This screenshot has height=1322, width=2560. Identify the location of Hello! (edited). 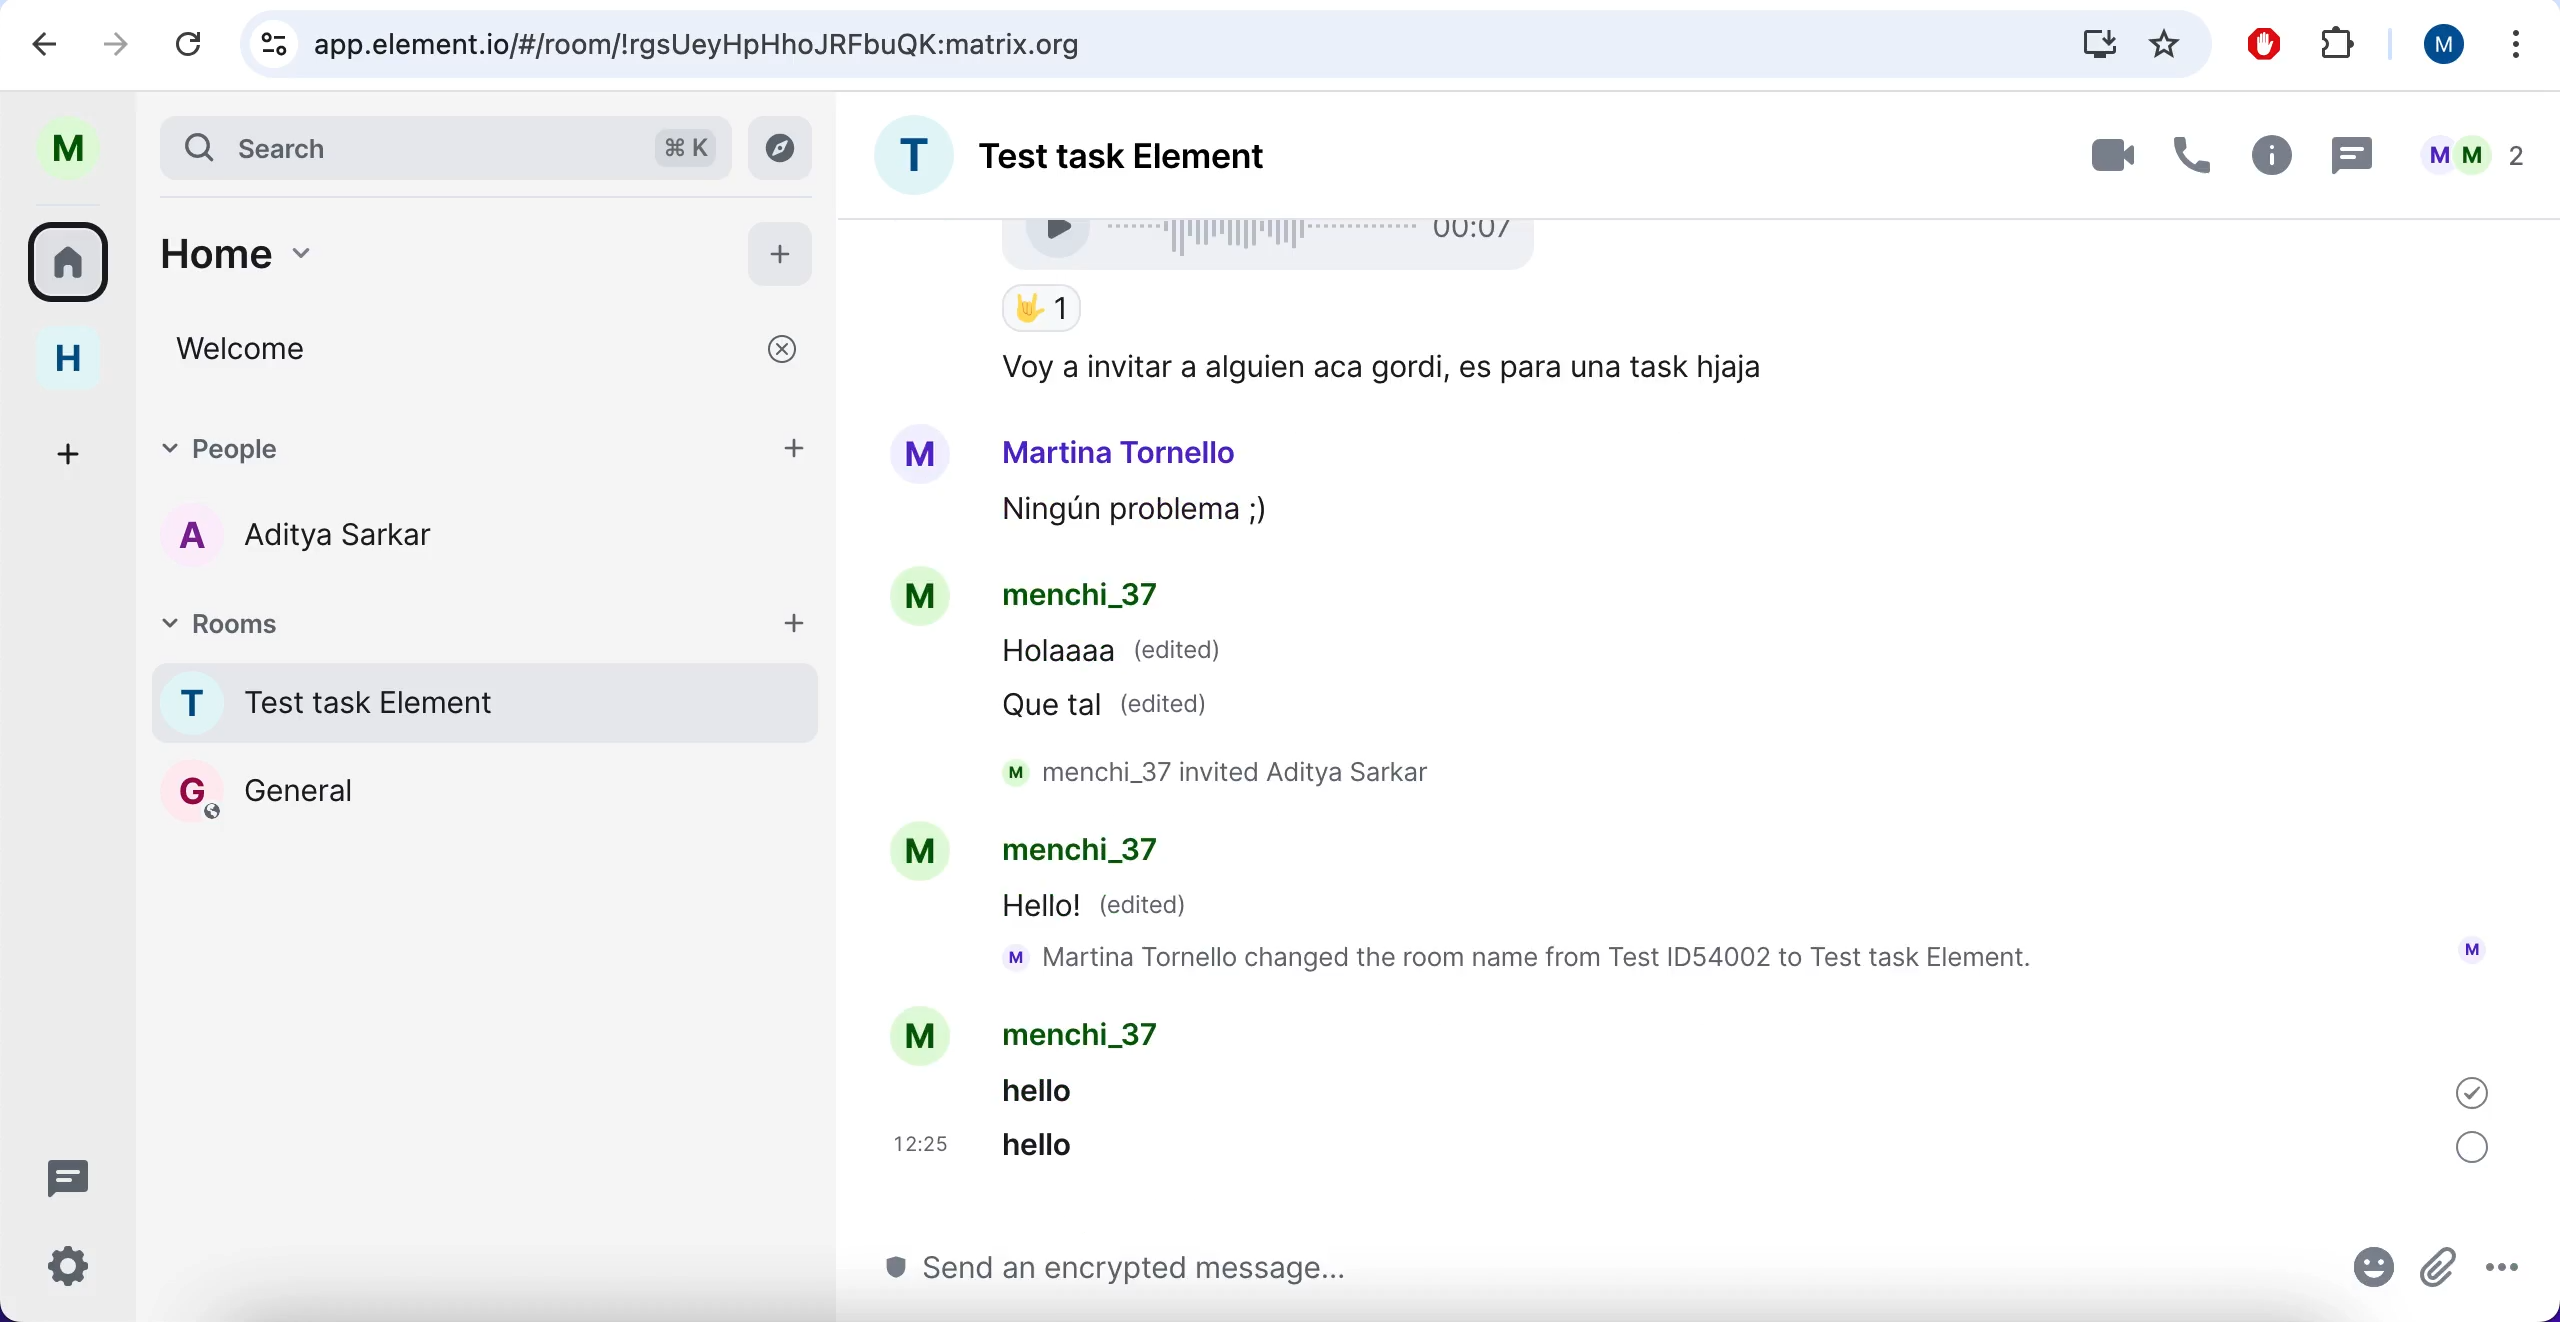
(1102, 902).